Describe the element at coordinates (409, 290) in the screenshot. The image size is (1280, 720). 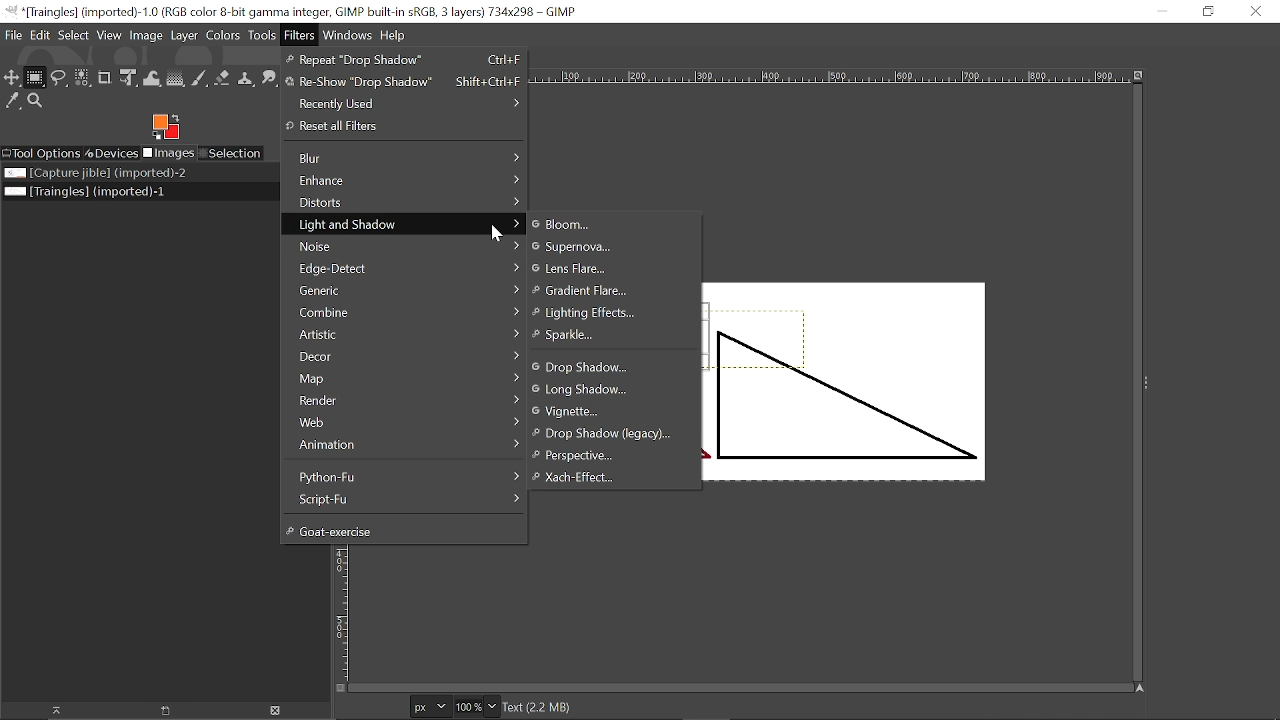
I see `Generic` at that location.